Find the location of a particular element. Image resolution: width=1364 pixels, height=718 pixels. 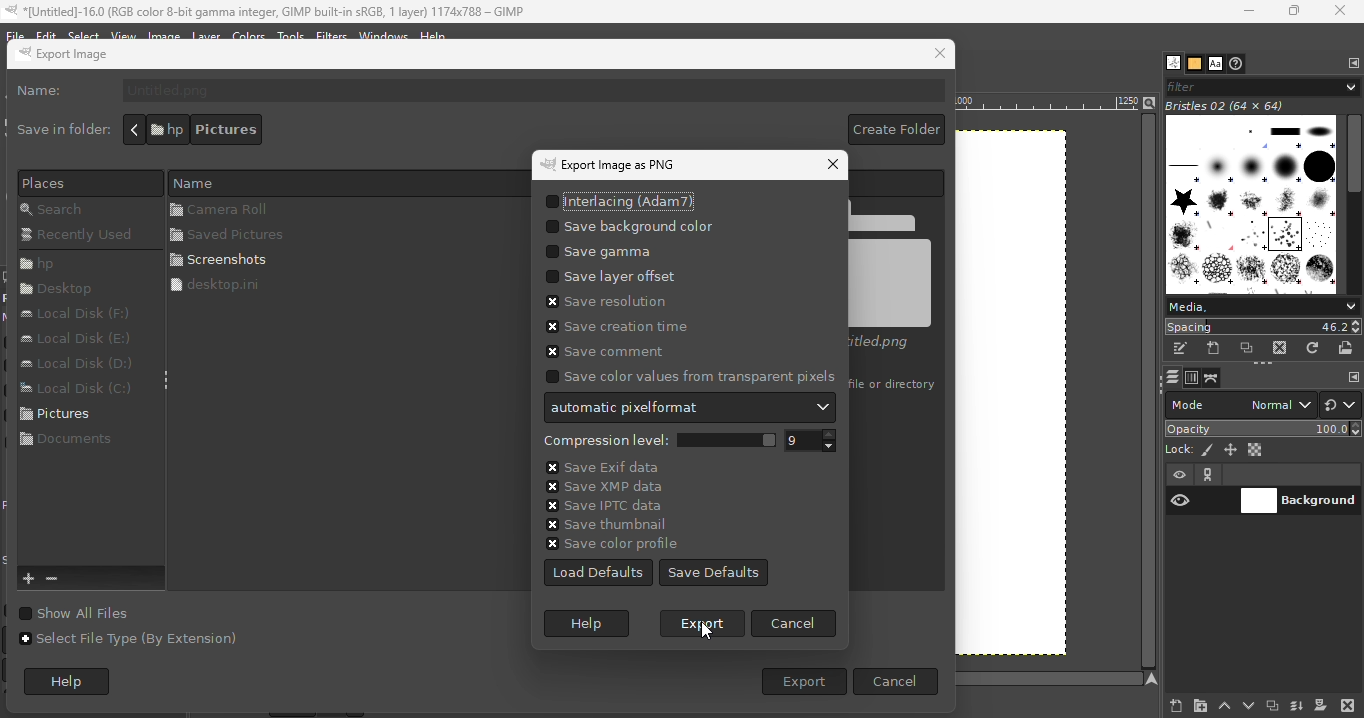

Select file type (by ectension) is located at coordinates (131, 646).